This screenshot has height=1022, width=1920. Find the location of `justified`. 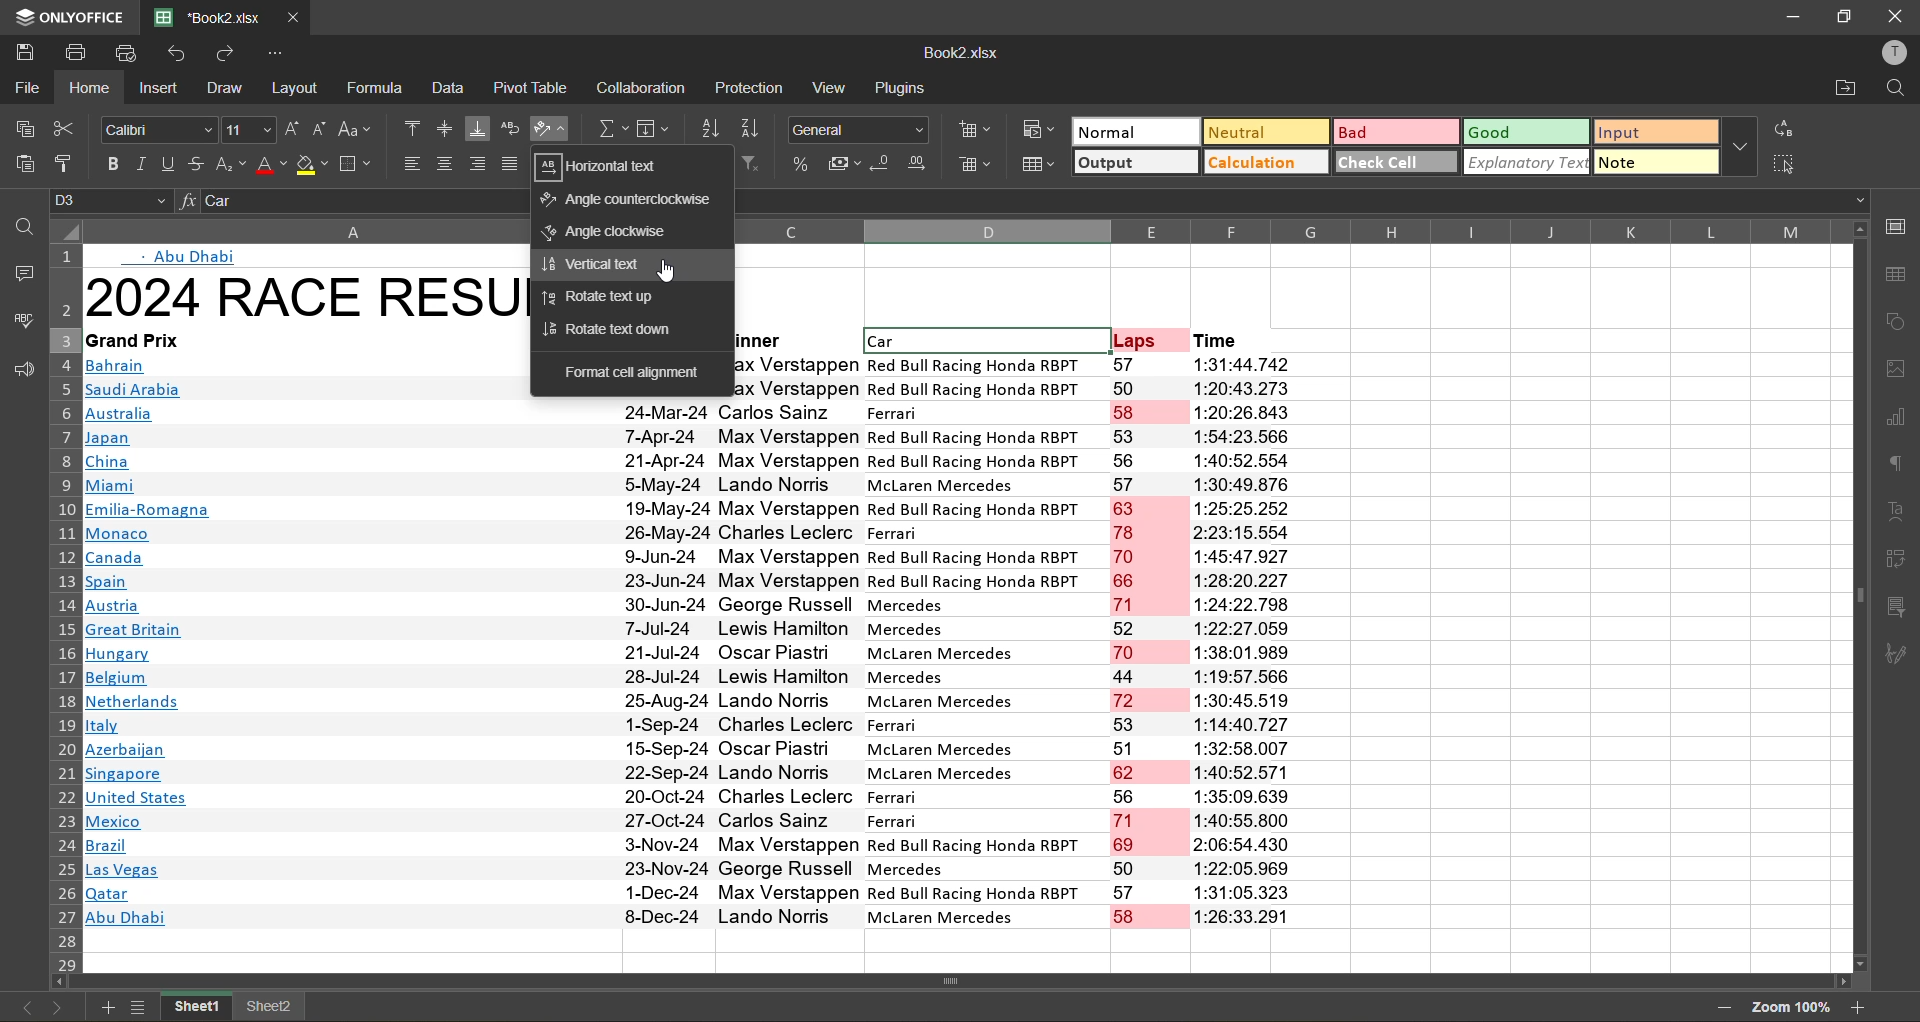

justified is located at coordinates (508, 165).